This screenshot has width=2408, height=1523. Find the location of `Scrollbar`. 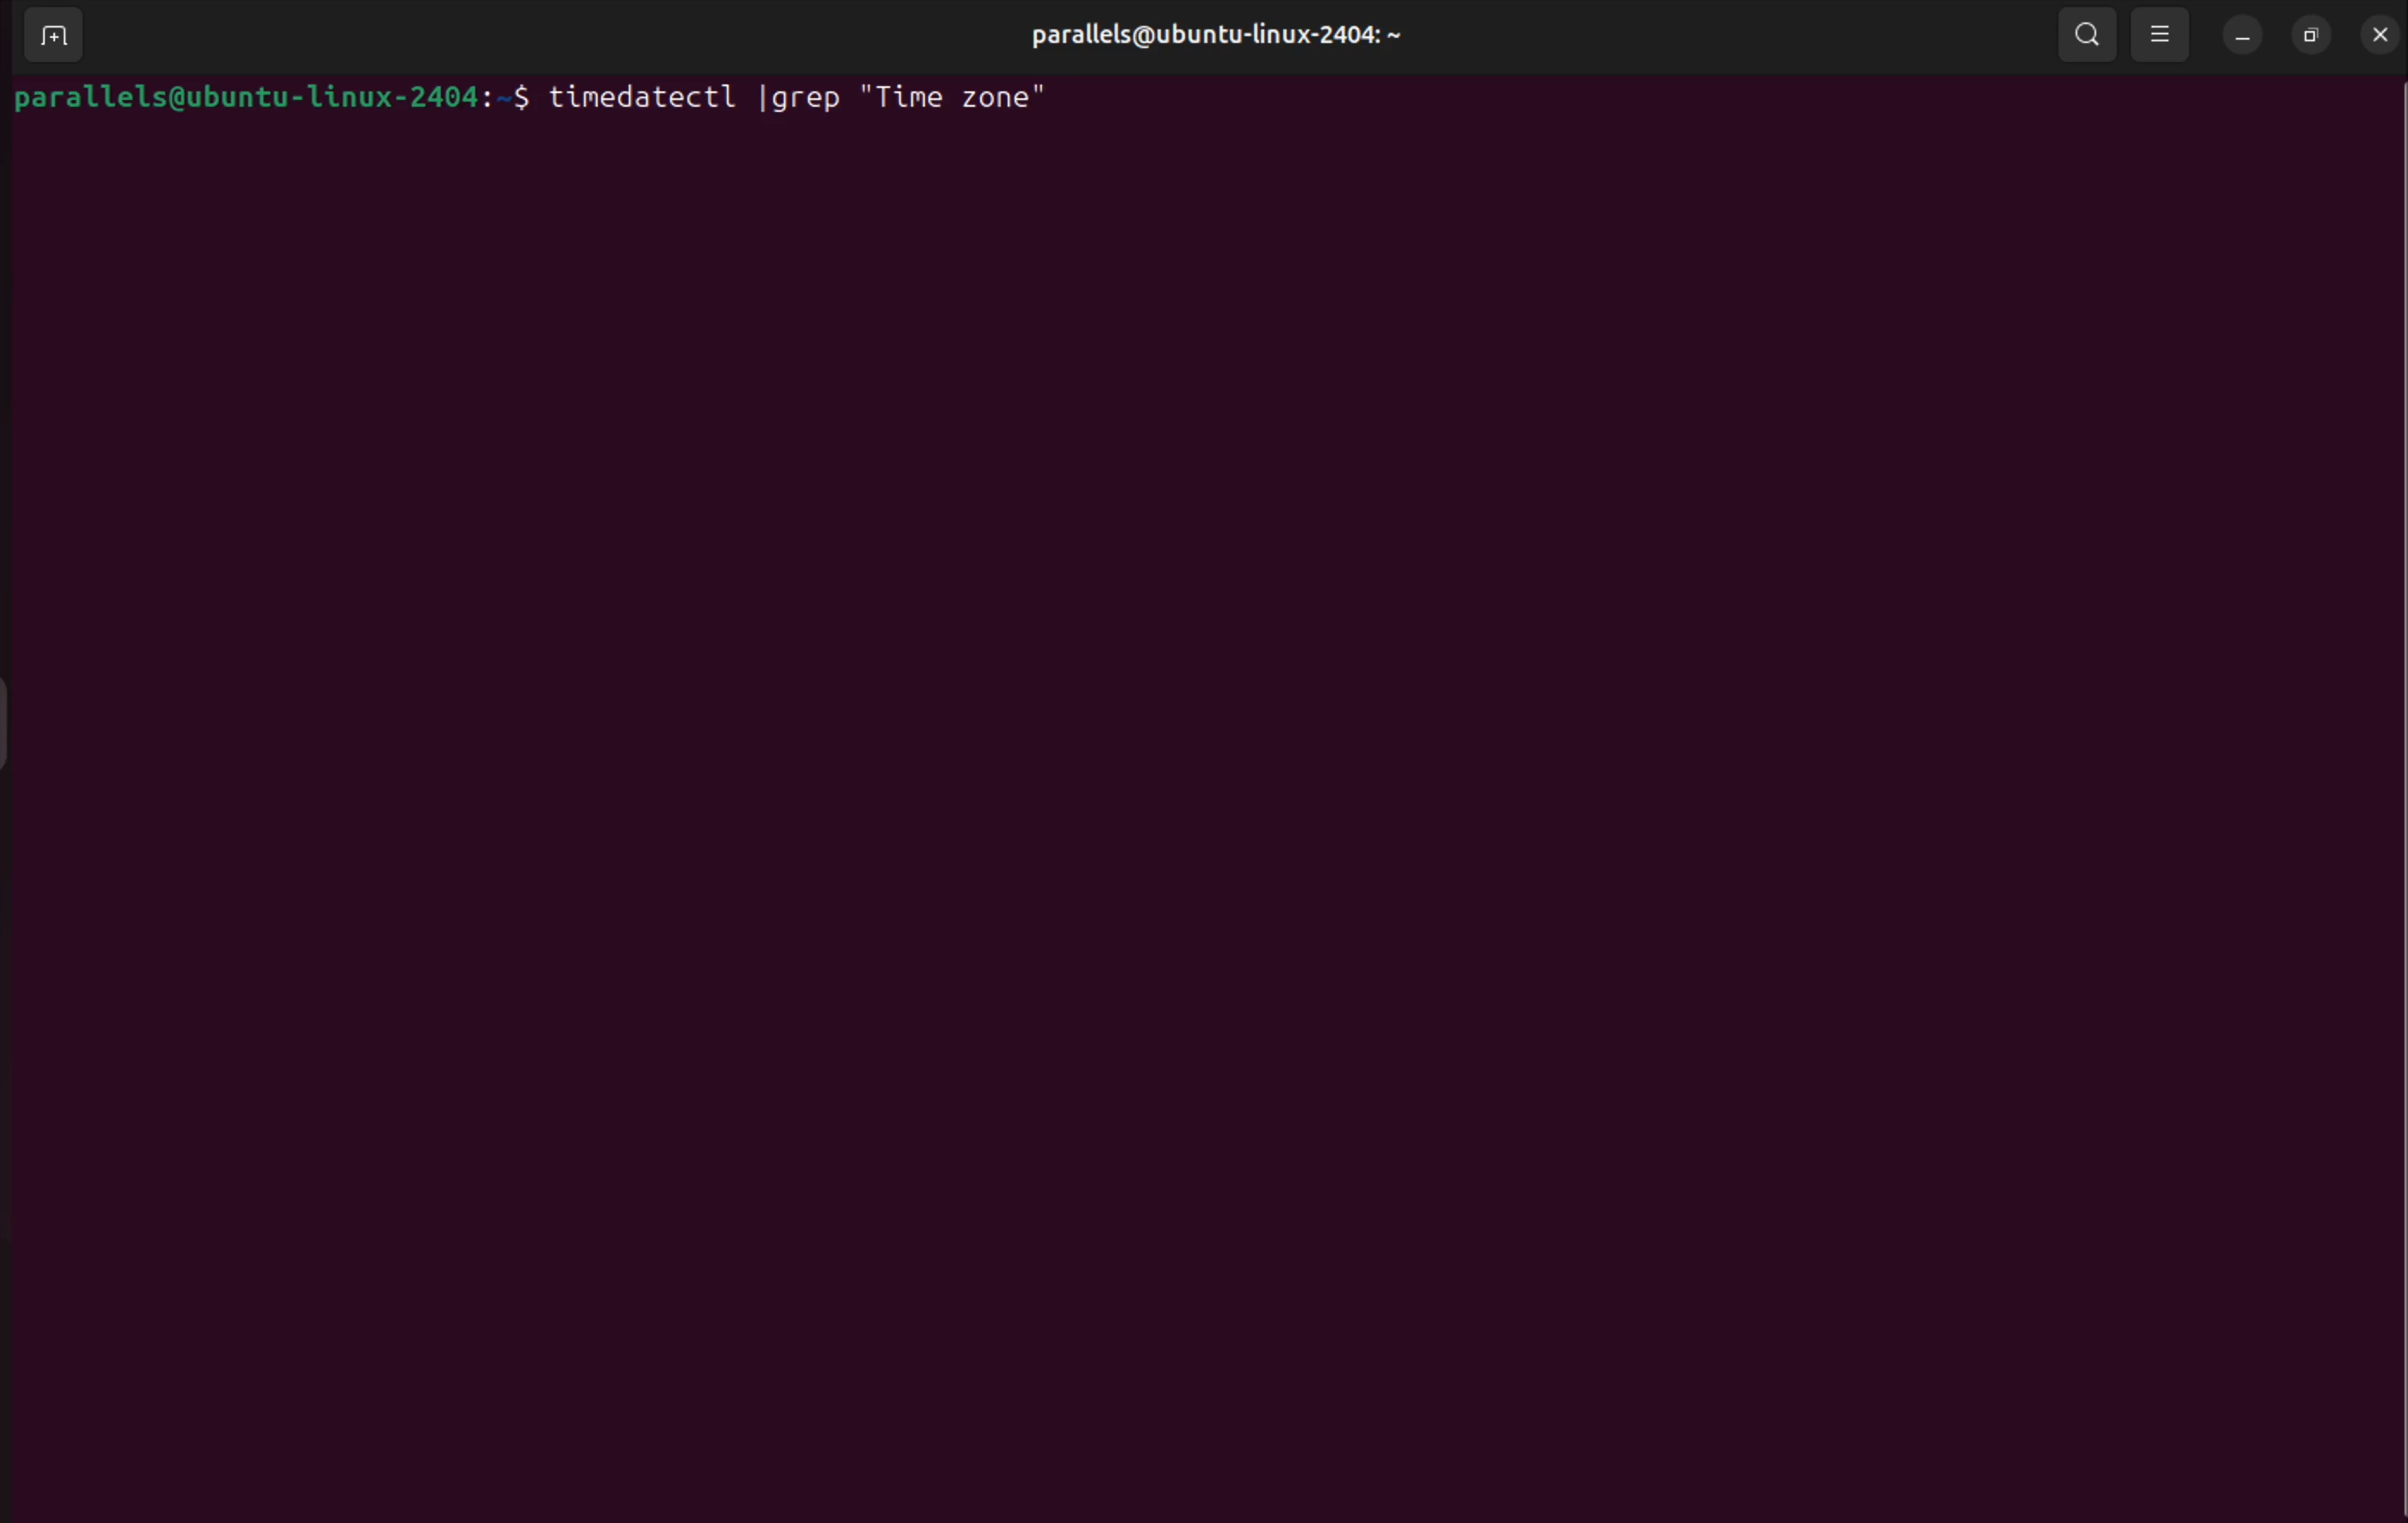

Scrollbar is located at coordinates (2393, 761).